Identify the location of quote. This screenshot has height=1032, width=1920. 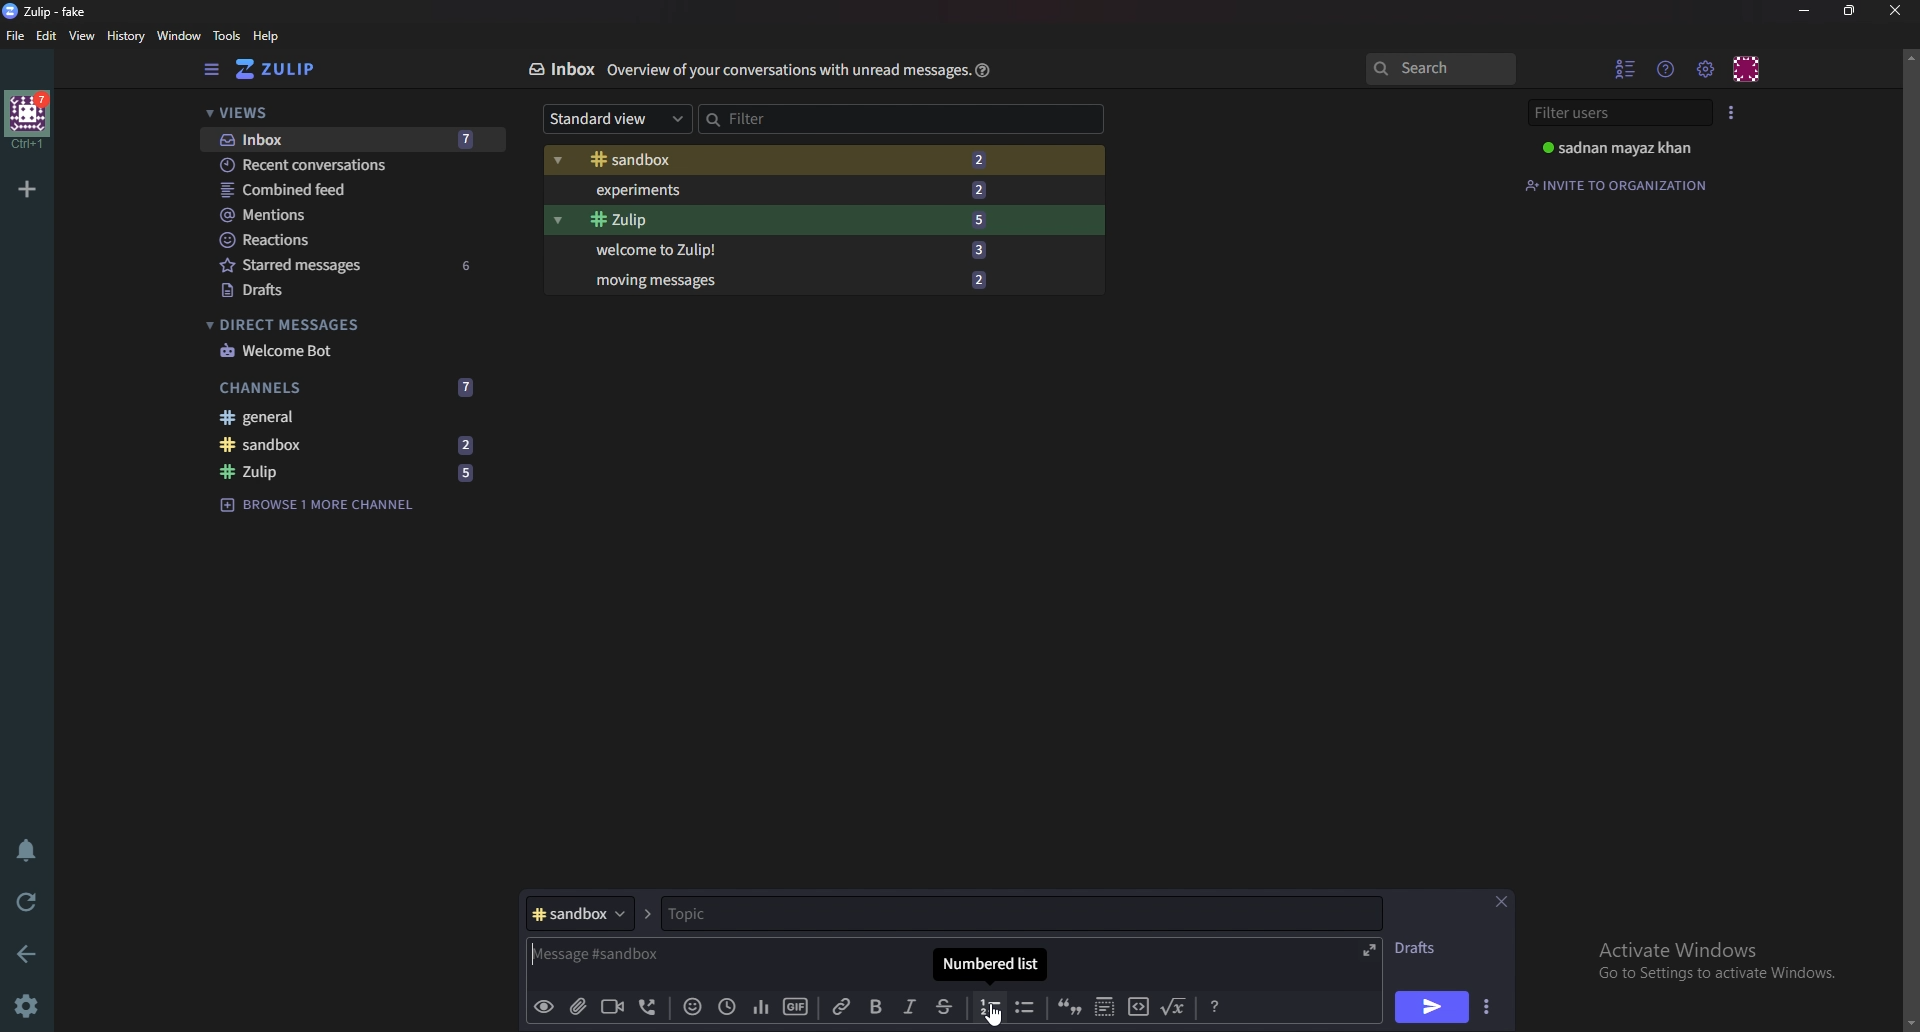
(1071, 1009).